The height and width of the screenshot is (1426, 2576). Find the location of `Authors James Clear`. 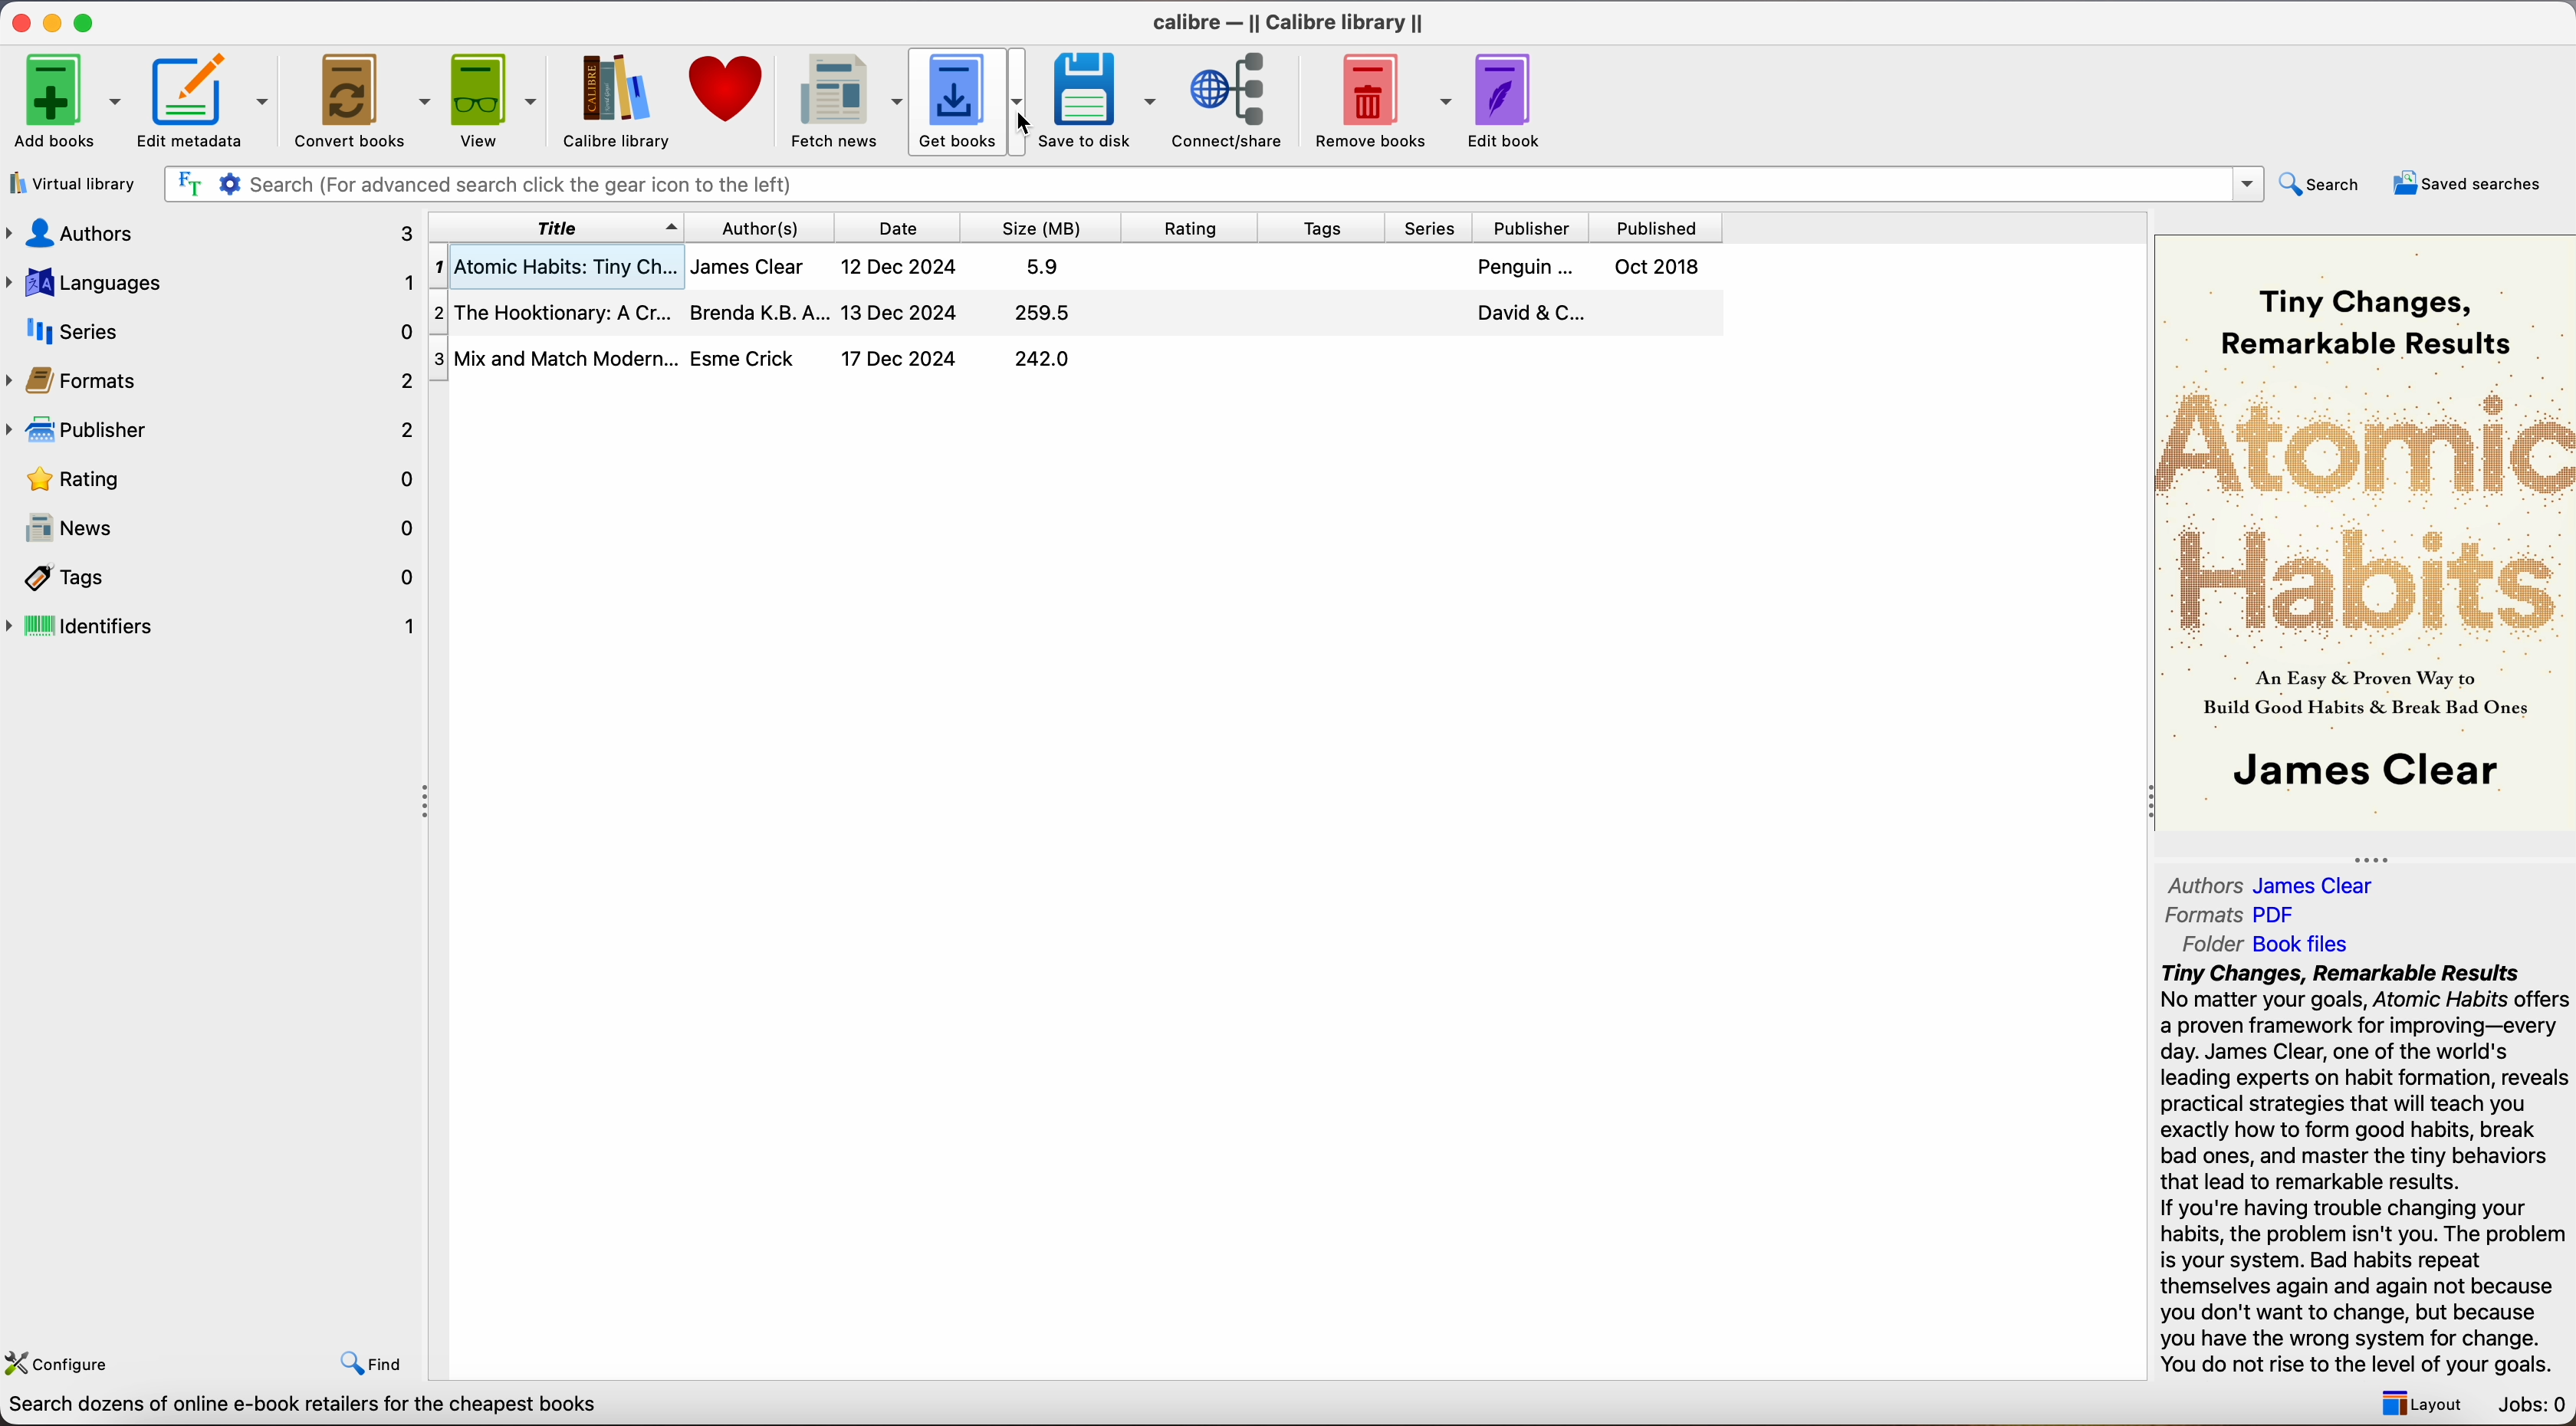

Authors James Clear is located at coordinates (2272, 886).